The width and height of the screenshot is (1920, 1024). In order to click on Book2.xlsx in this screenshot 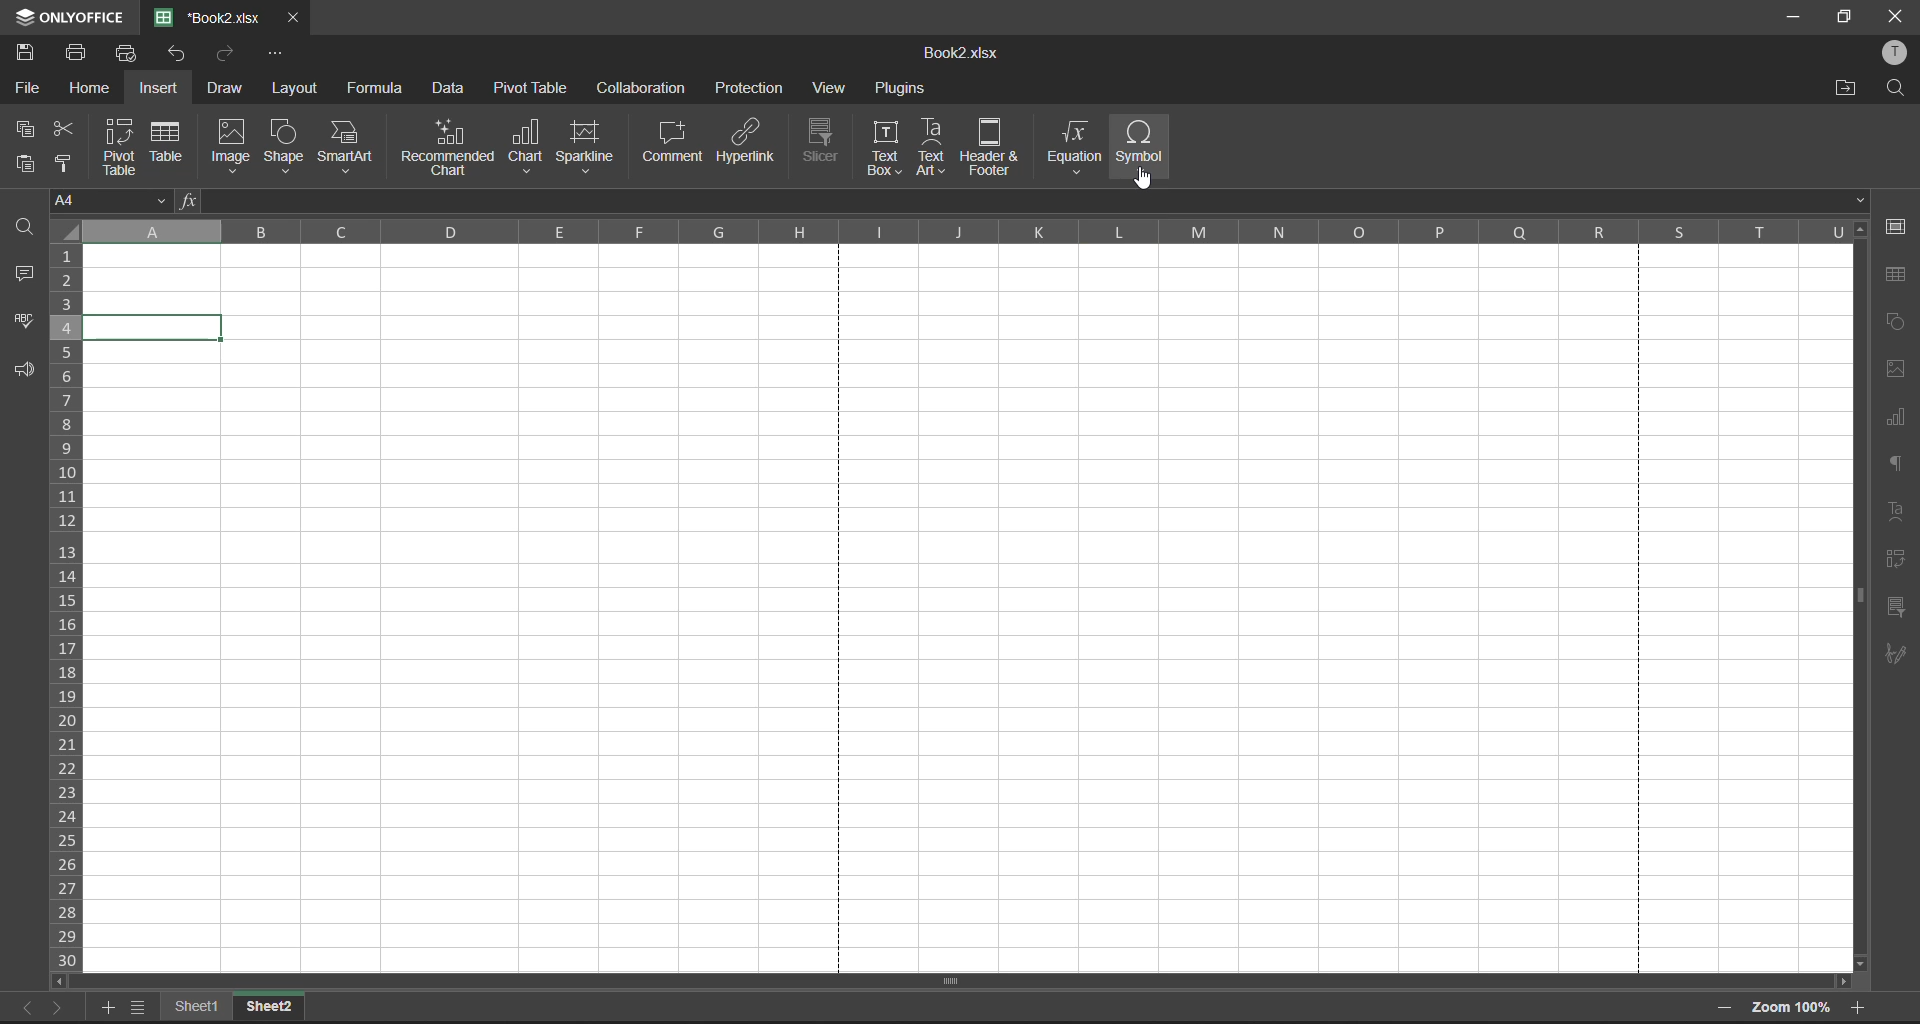, I will do `click(955, 53)`.